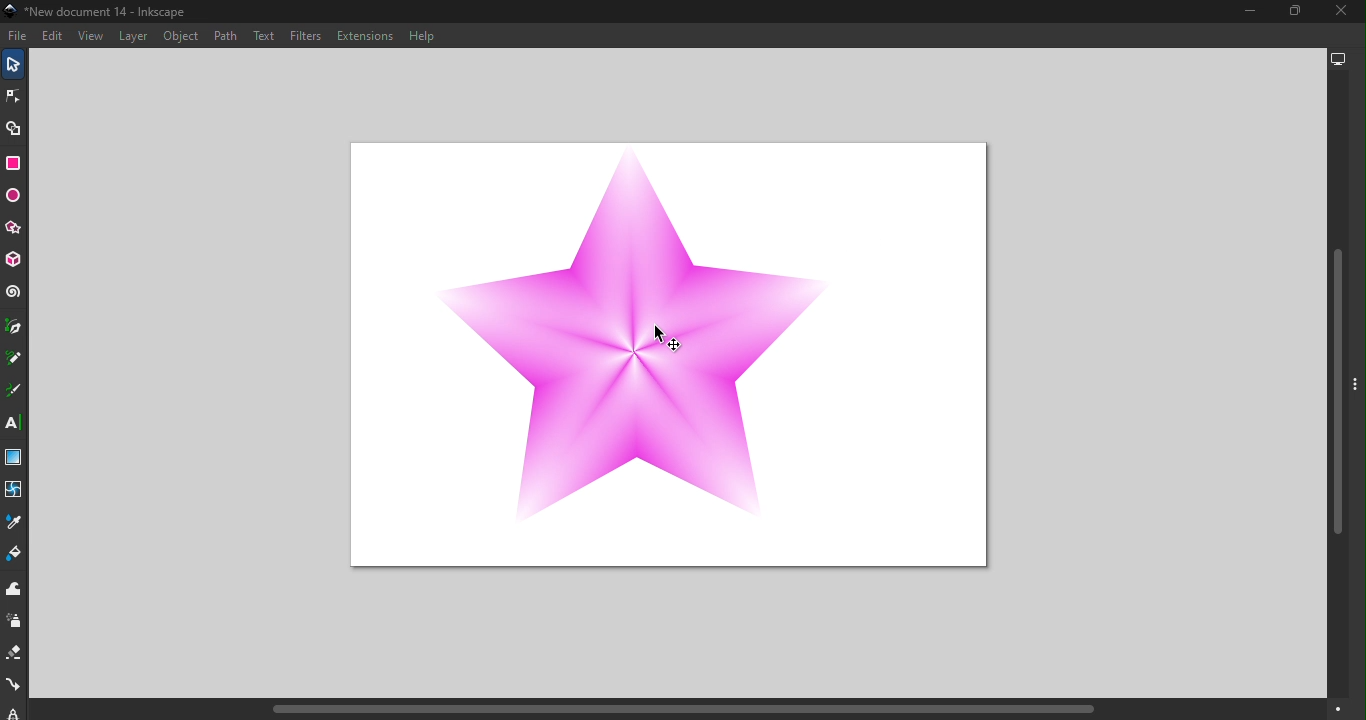  I want to click on Layer, so click(134, 35).